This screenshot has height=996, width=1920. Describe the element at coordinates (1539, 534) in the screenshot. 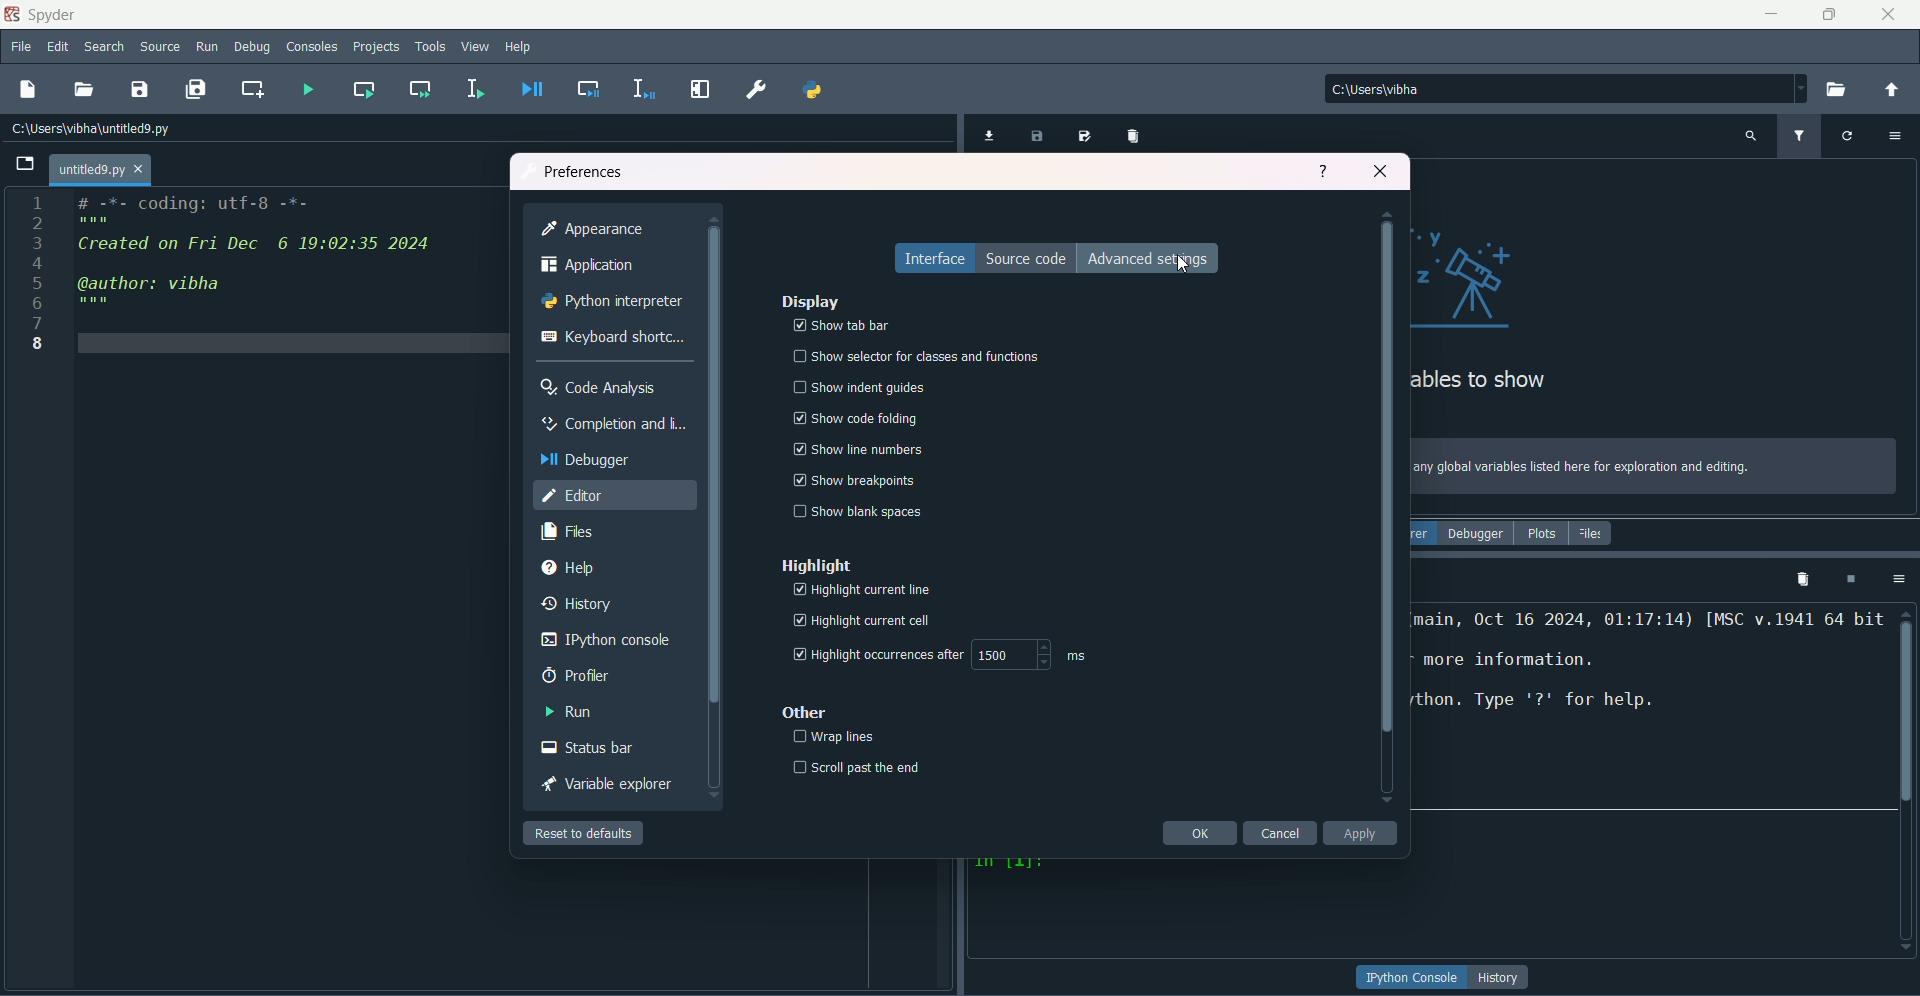

I see `plots` at that location.